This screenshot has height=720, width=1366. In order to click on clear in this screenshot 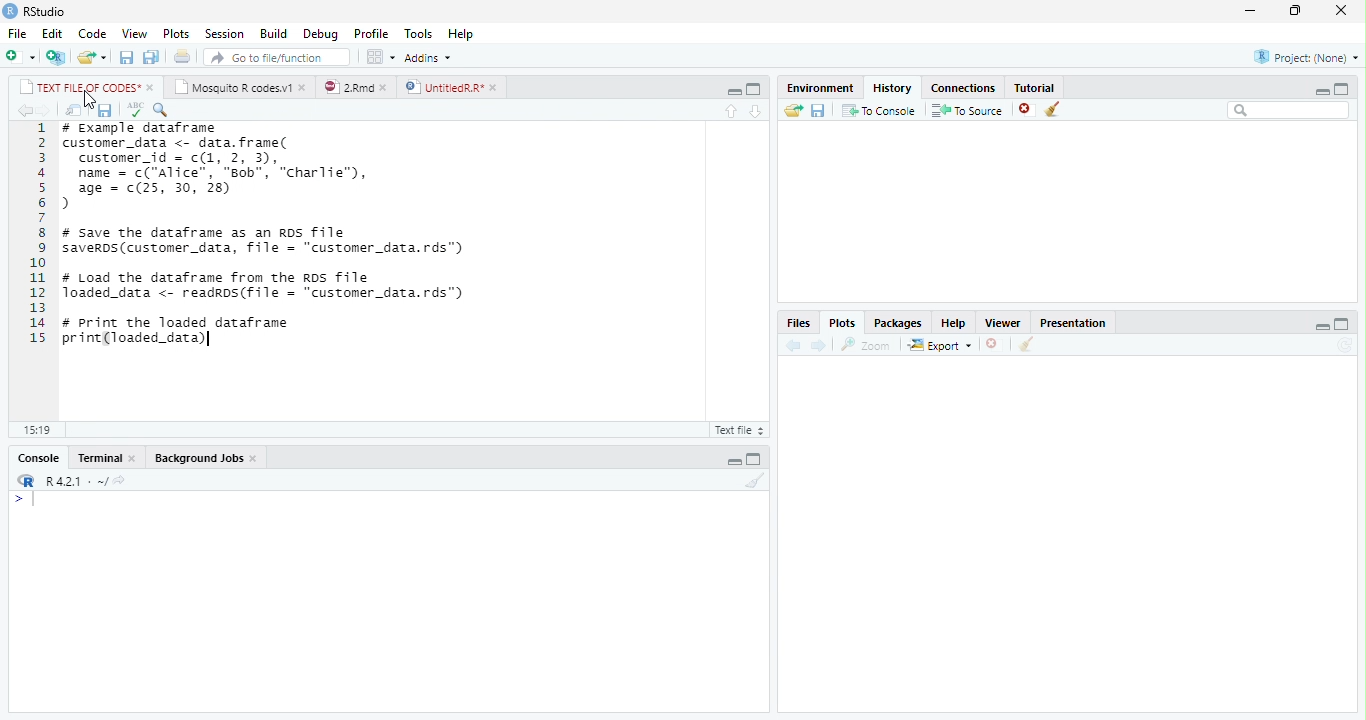, I will do `click(1053, 109)`.